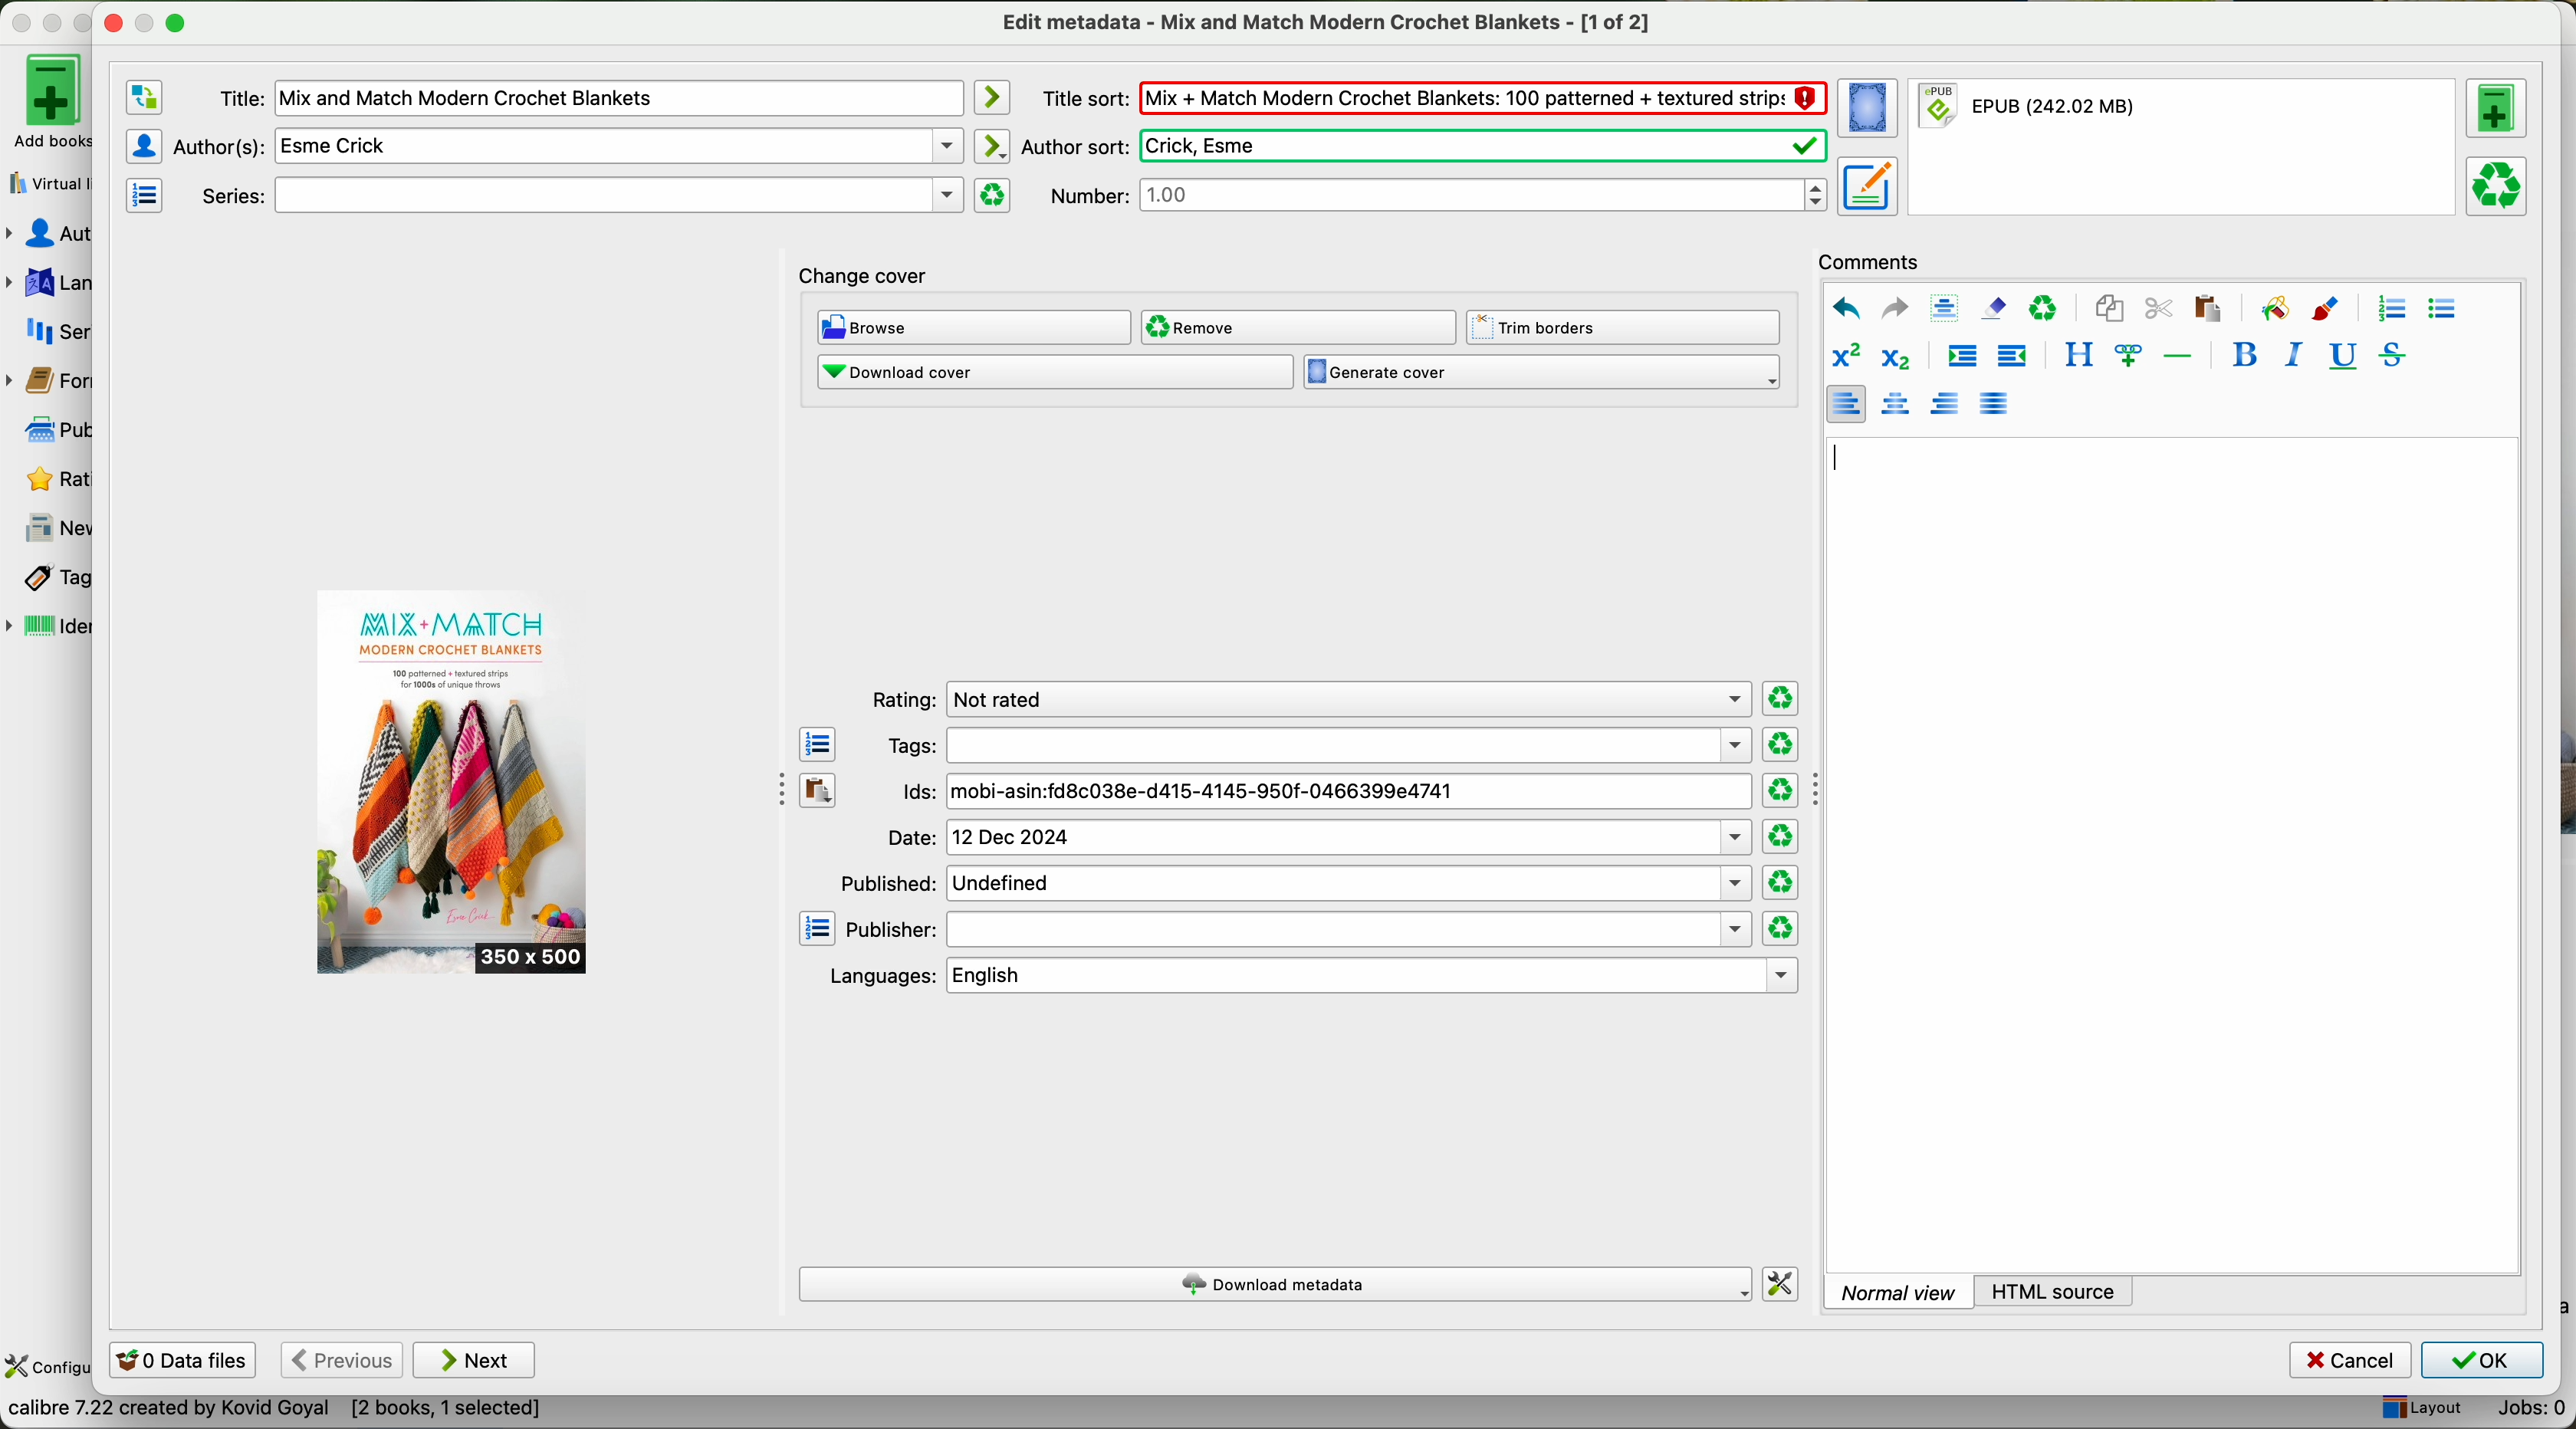 The image size is (2576, 1429). I want to click on ordered list, so click(2389, 309).